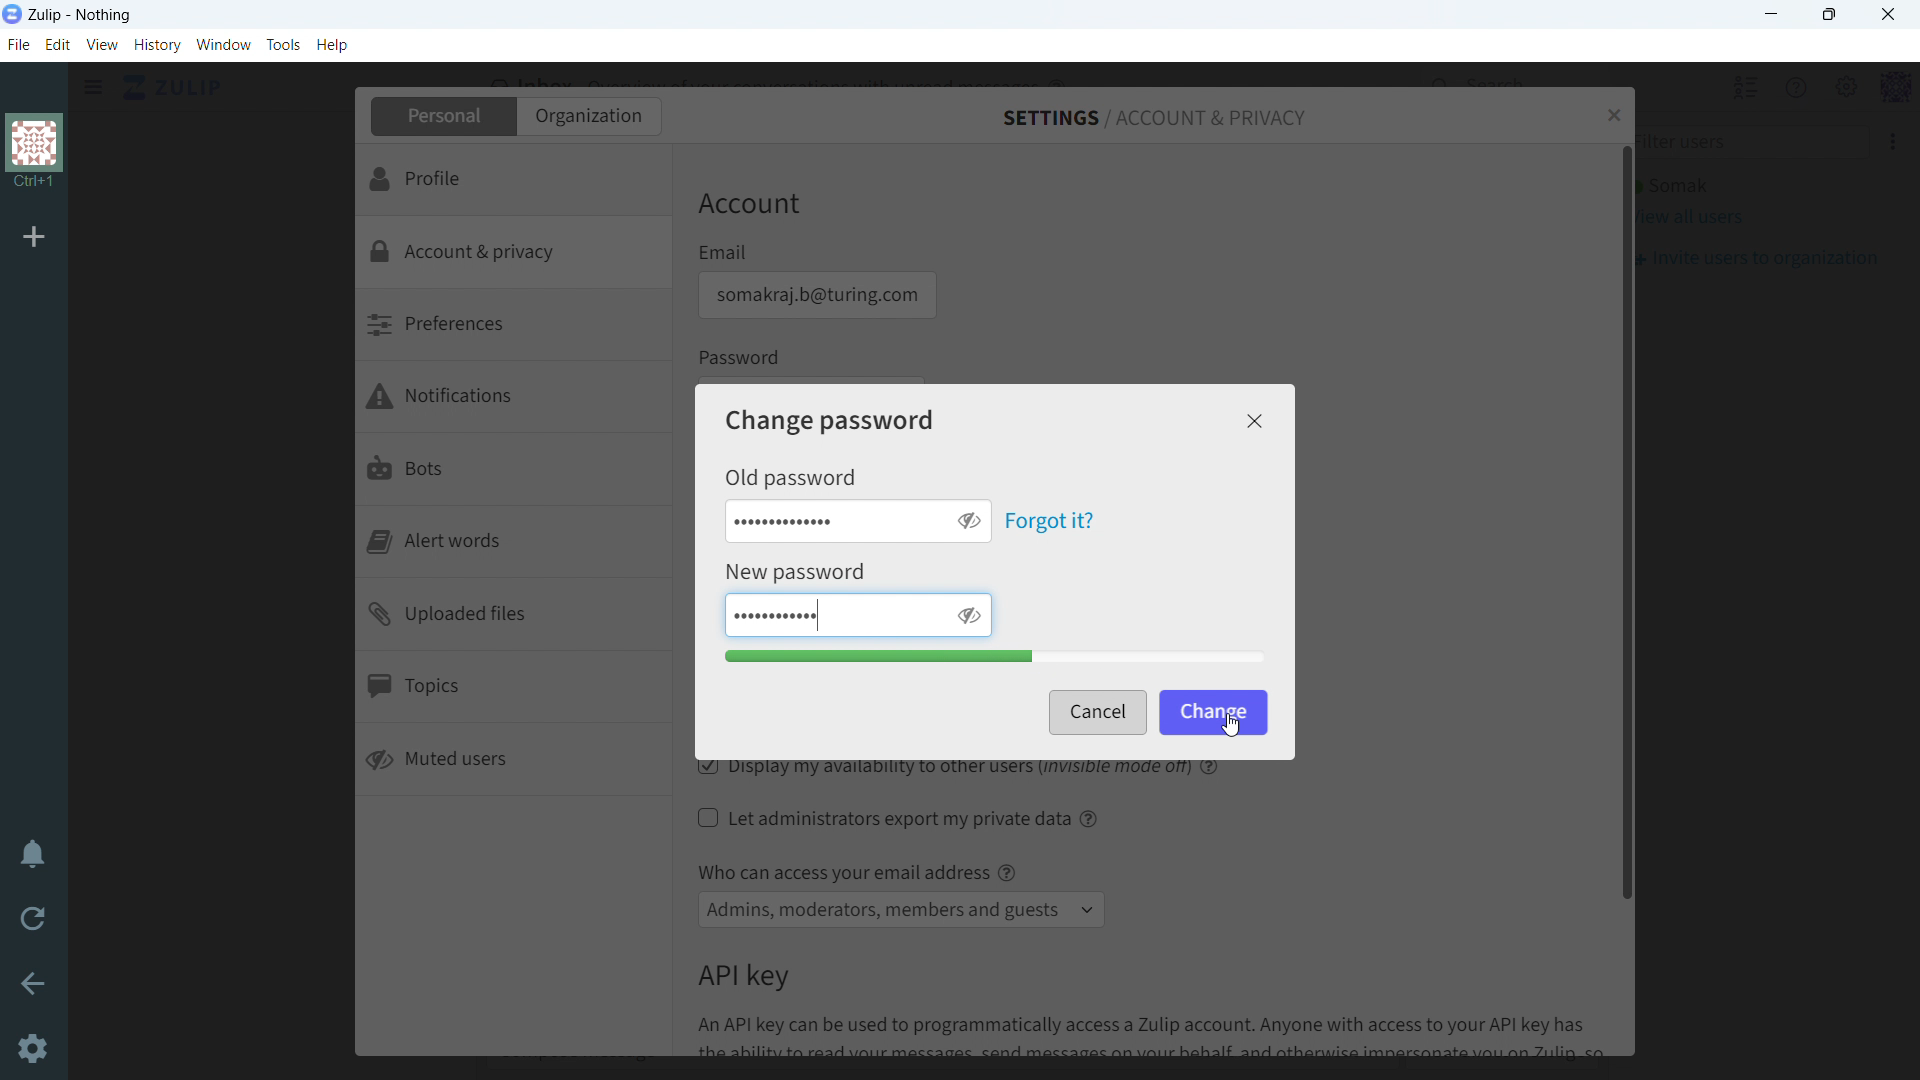 The image size is (1920, 1080). I want to click on close, so click(1613, 115).